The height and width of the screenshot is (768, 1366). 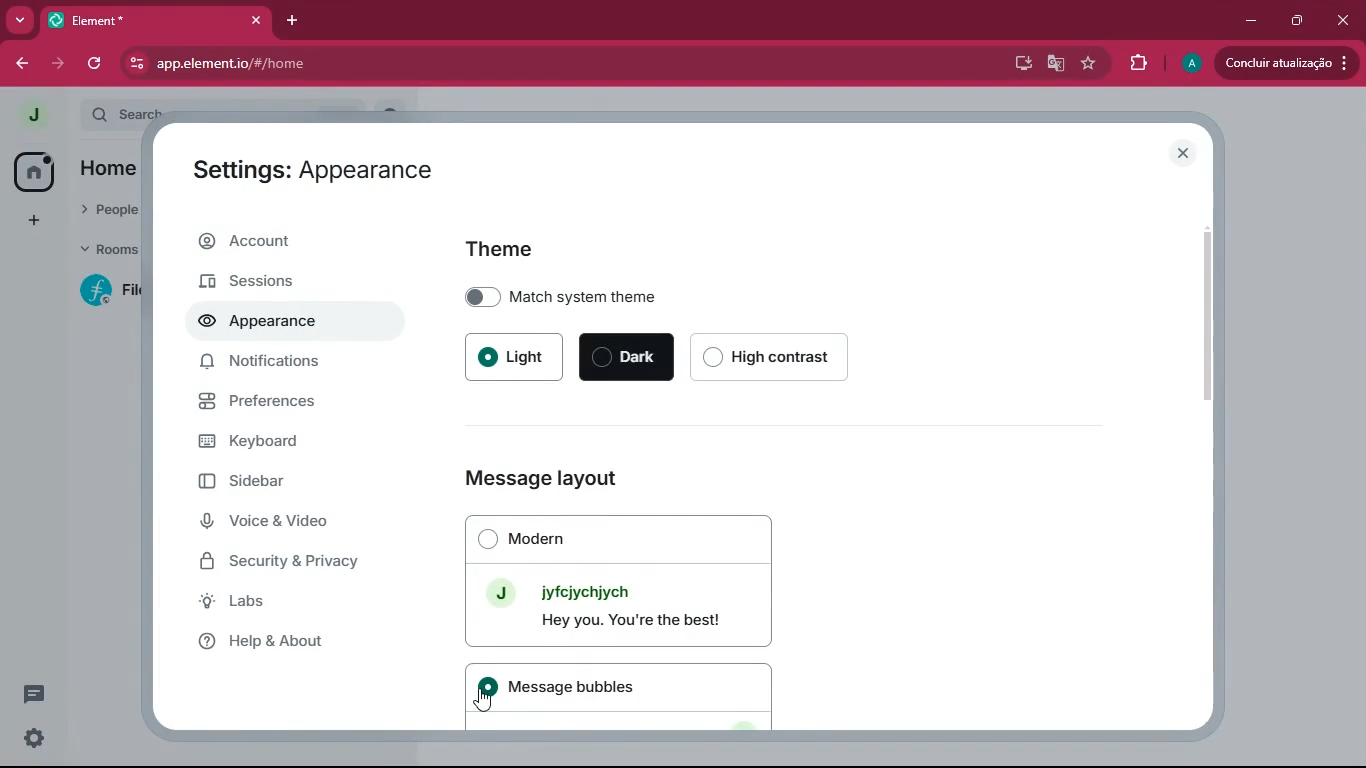 What do you see at coordinates (1054, 66) in the screenshot?
I see `google translate` at bounding box center [1054, 66].